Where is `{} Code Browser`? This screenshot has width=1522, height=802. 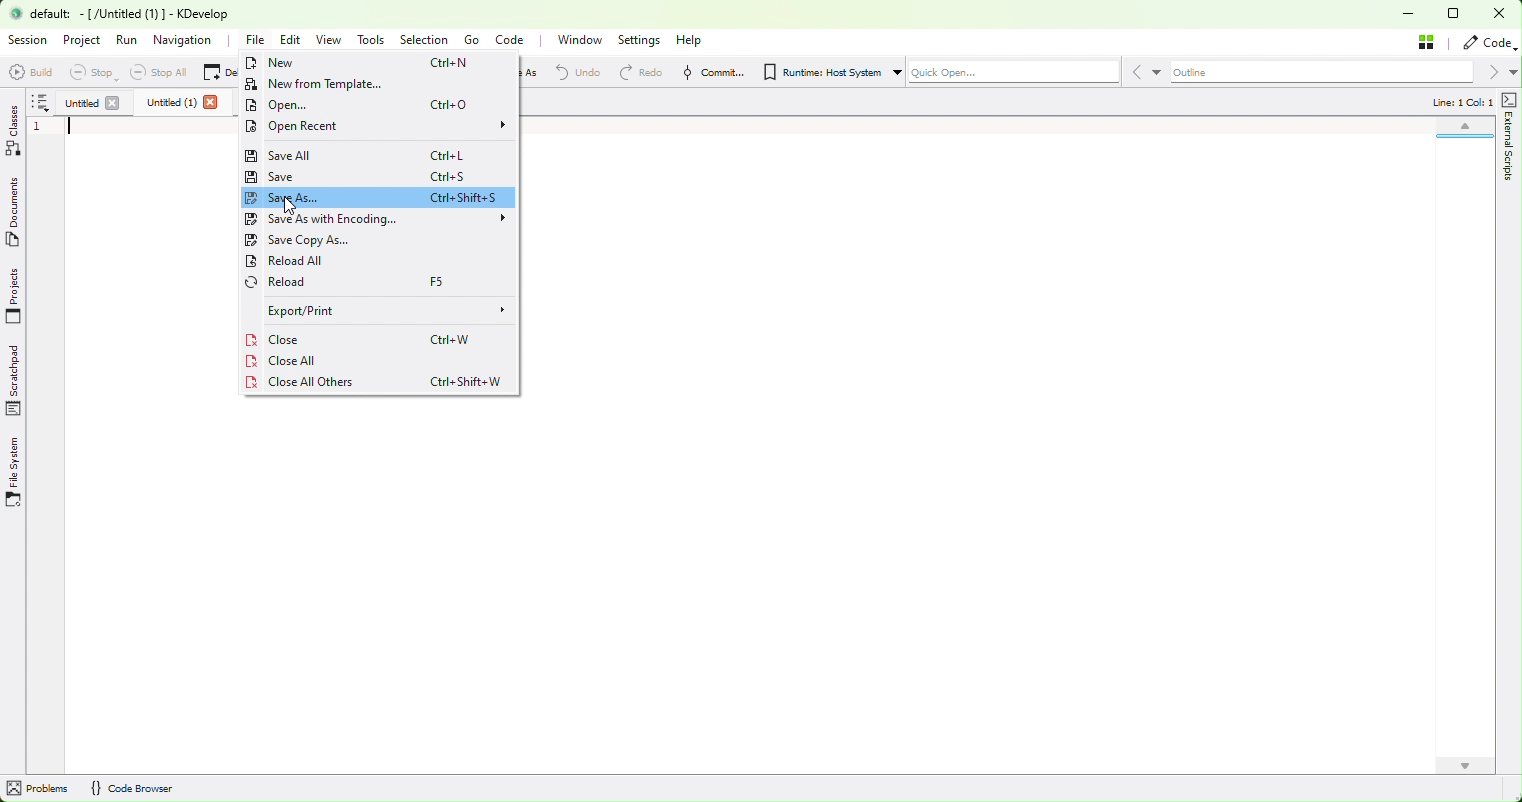
{} Code Browser is located at coordinates (132, 789).